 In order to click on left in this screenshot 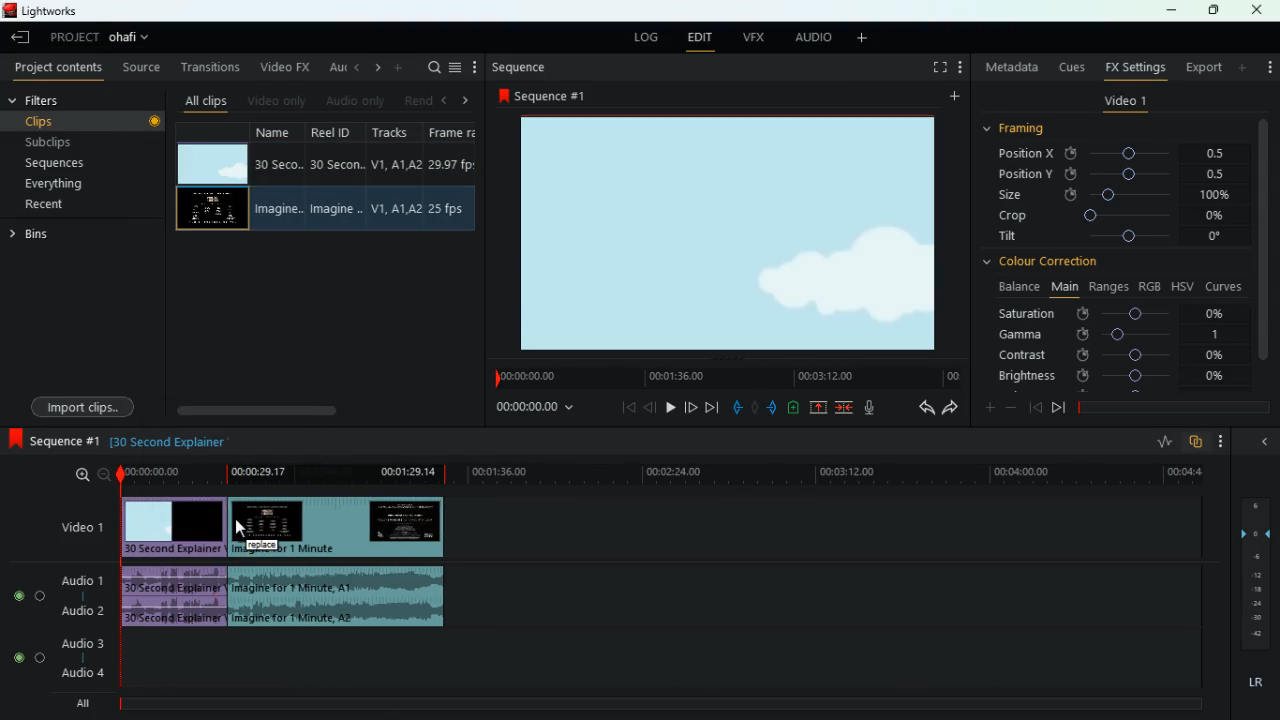, I will do `click(448, 100)`.